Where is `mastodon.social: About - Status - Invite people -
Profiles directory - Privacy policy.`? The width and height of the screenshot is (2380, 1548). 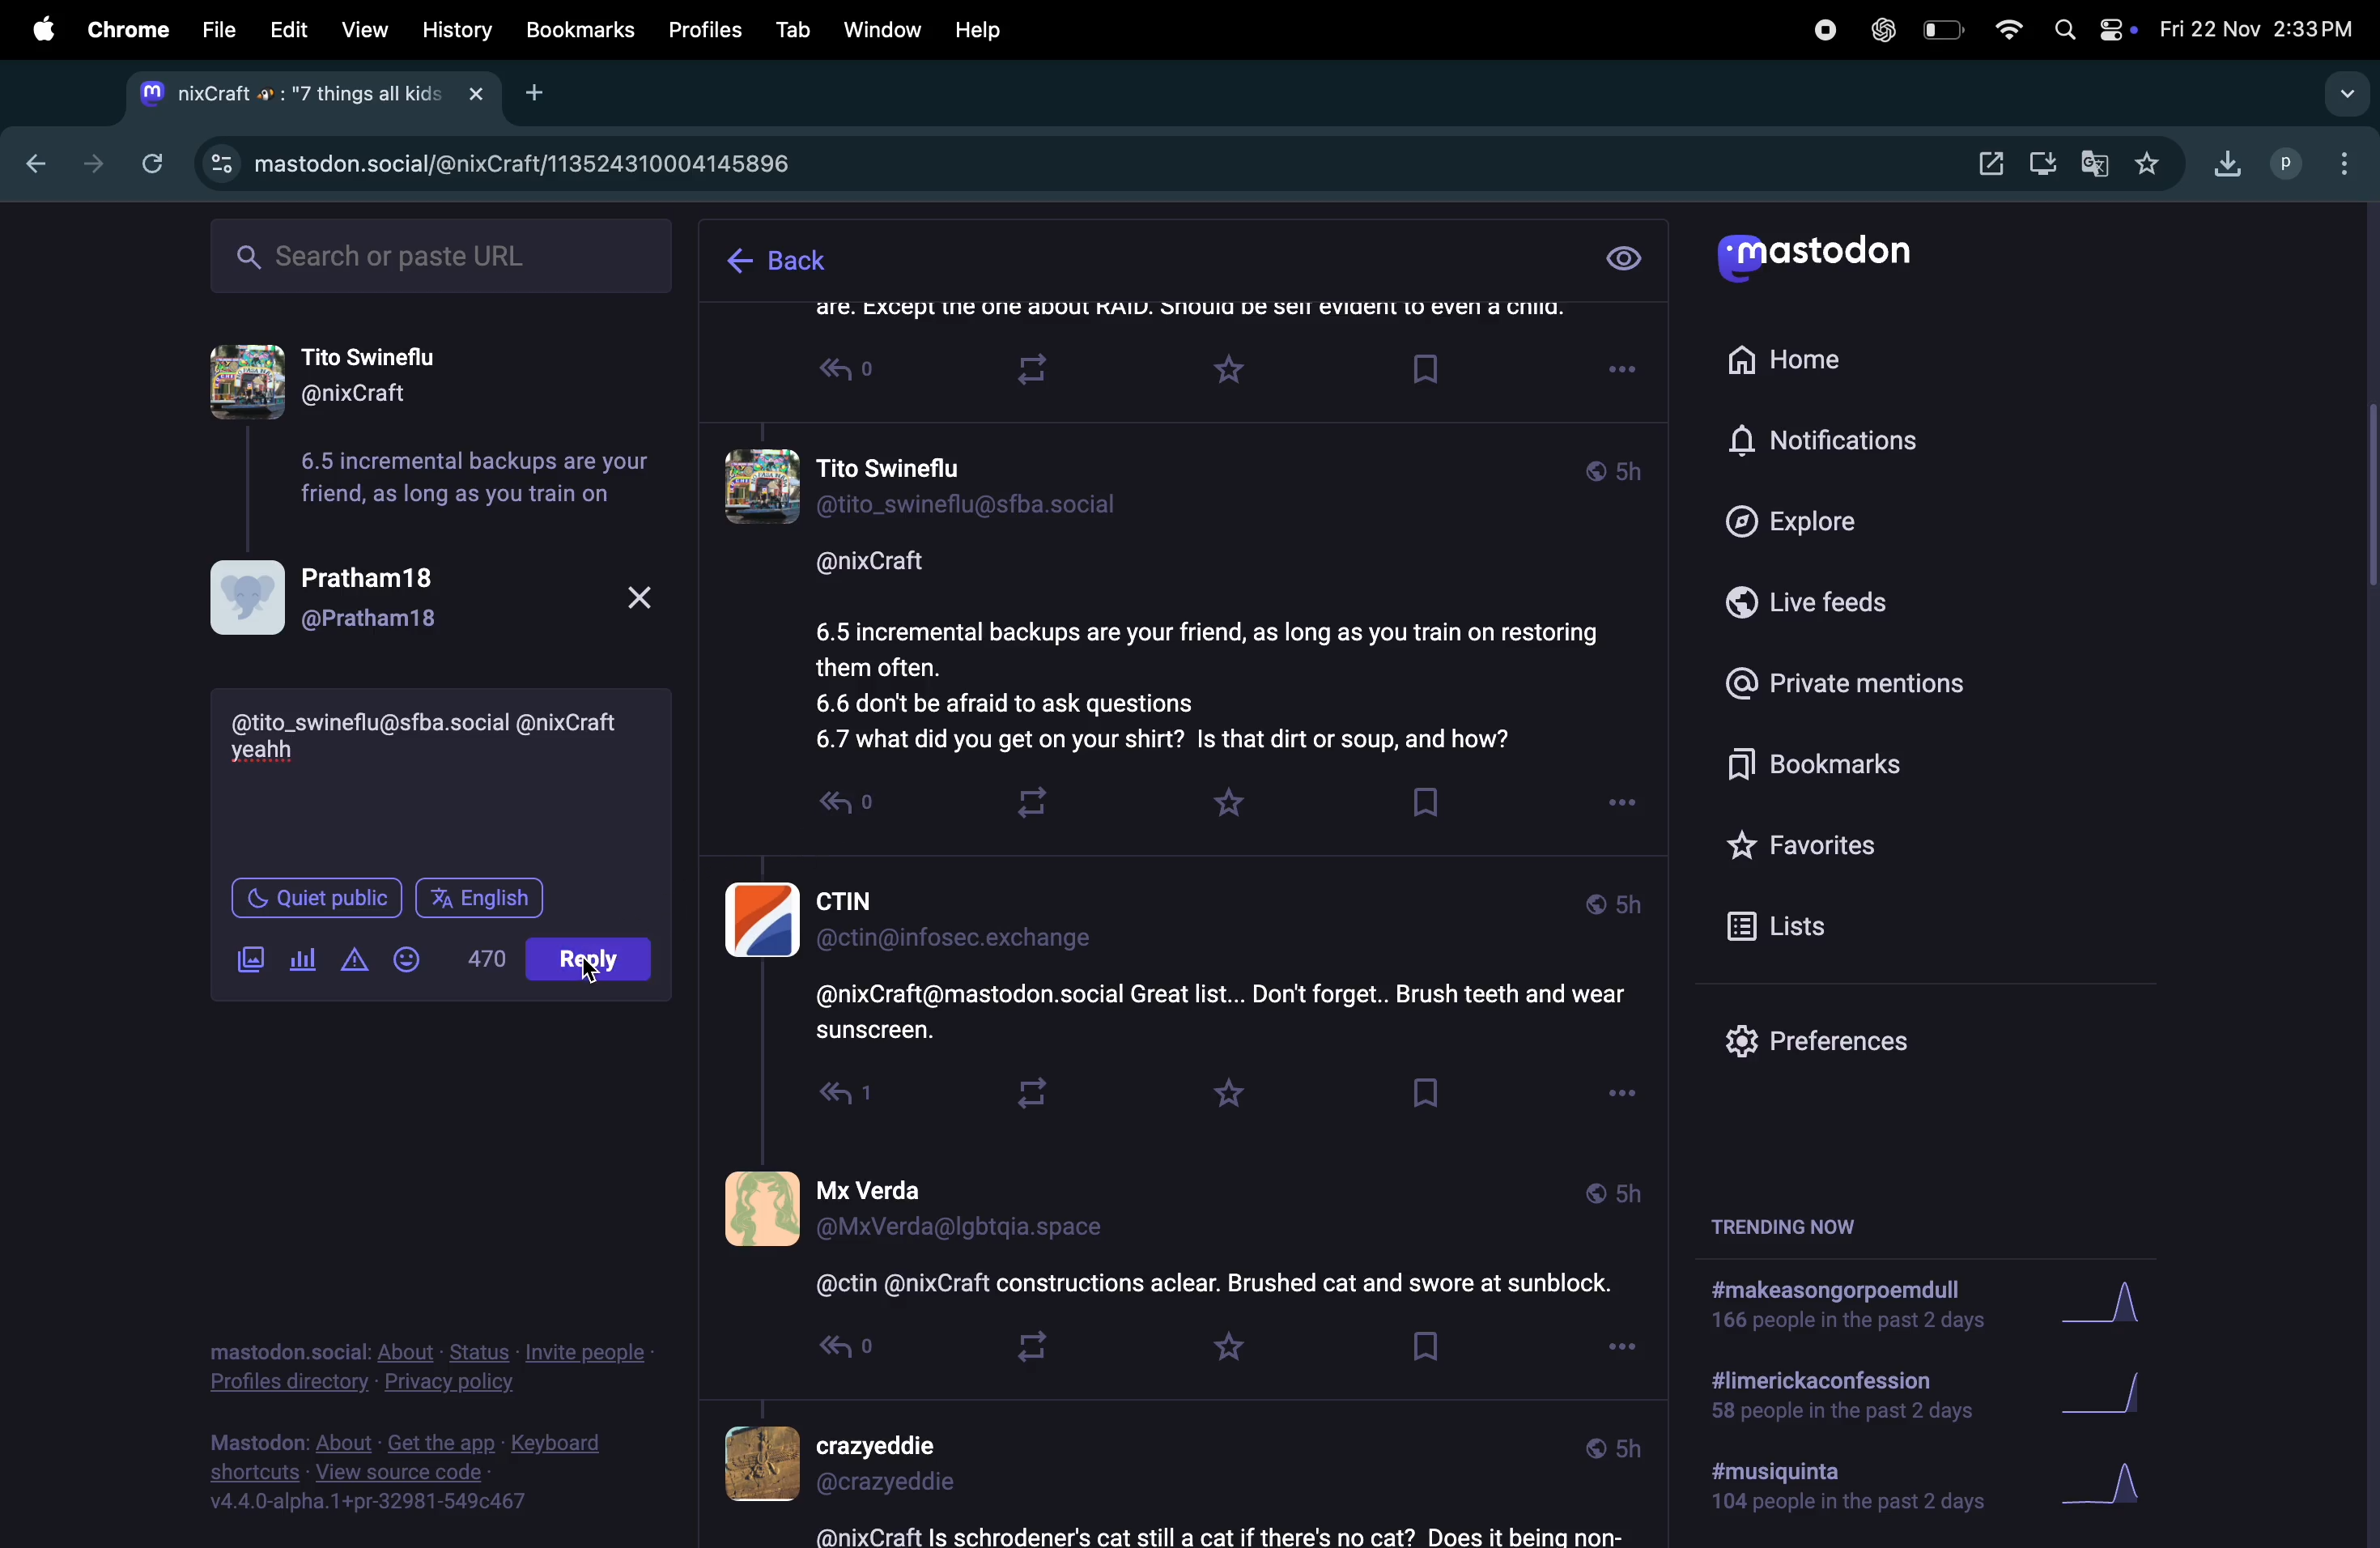
mastodon.social: About - Status - Invite people -
Profiles directory - Privacy policy. is located at coordinates (429, 1352).